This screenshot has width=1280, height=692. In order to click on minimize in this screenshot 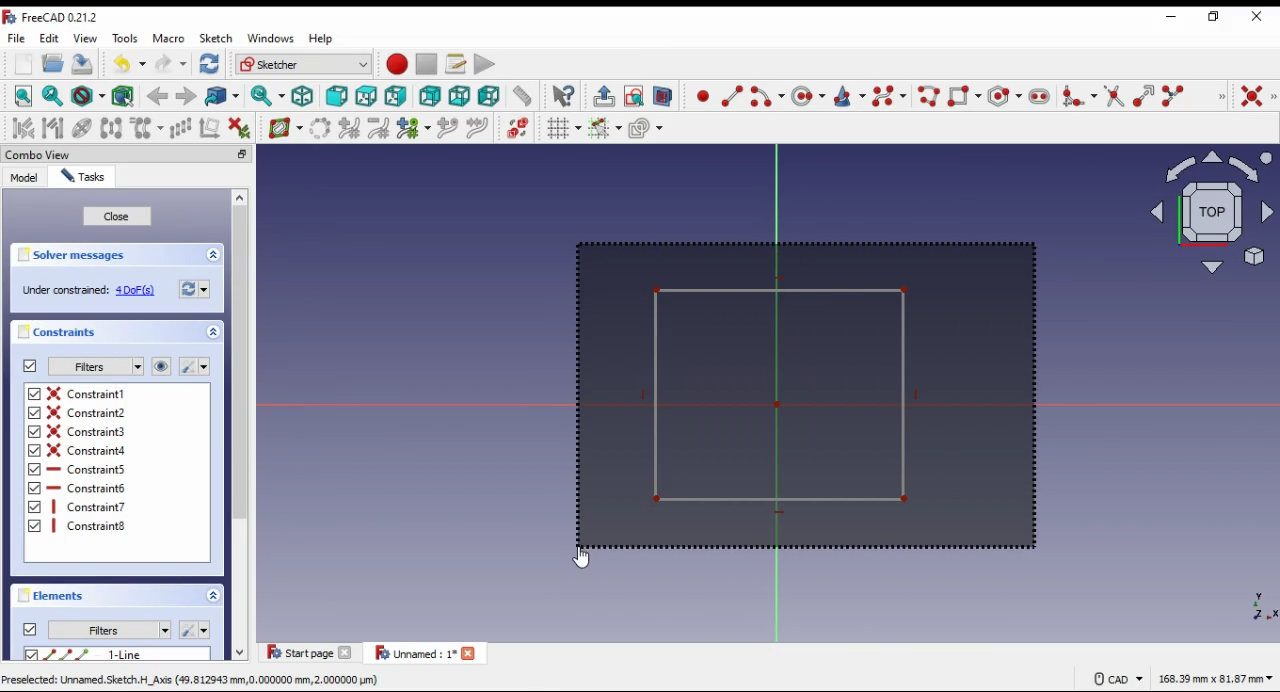, I will do `click(1171, 18)`.